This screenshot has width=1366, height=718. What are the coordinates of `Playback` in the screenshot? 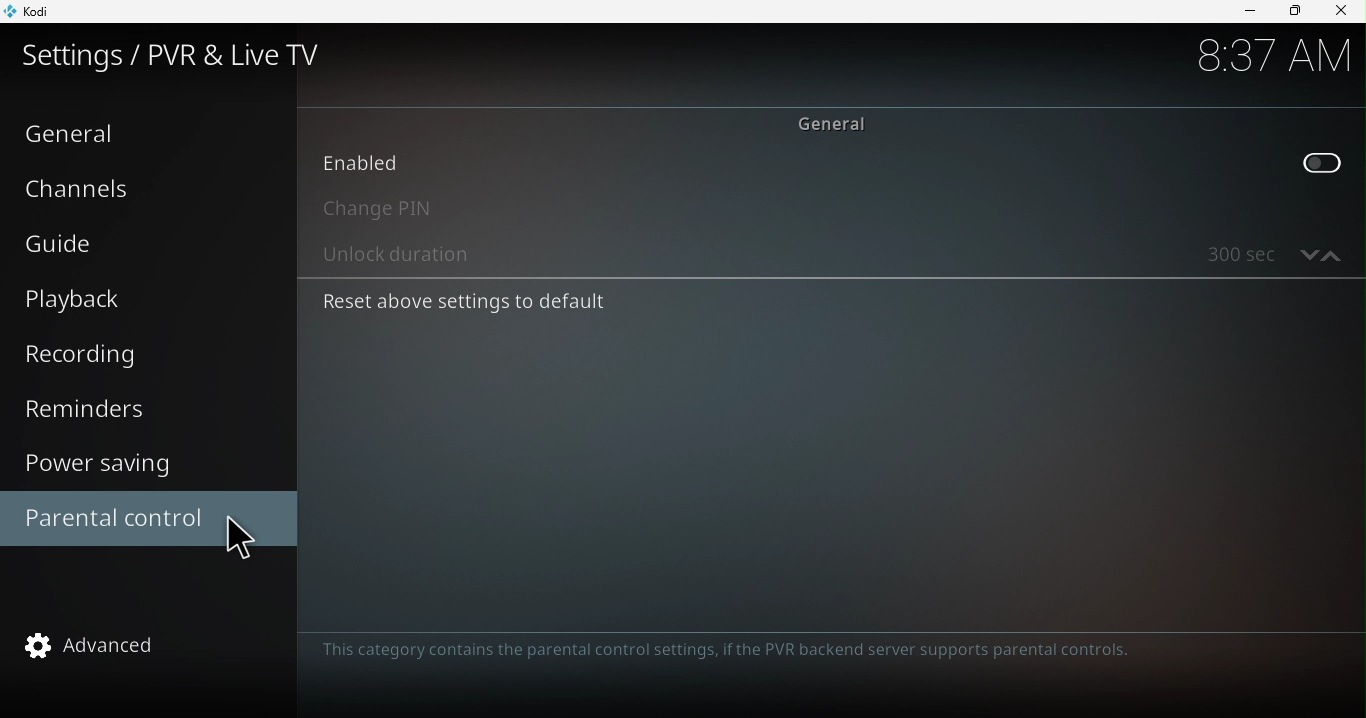 It's located at (75, 301).